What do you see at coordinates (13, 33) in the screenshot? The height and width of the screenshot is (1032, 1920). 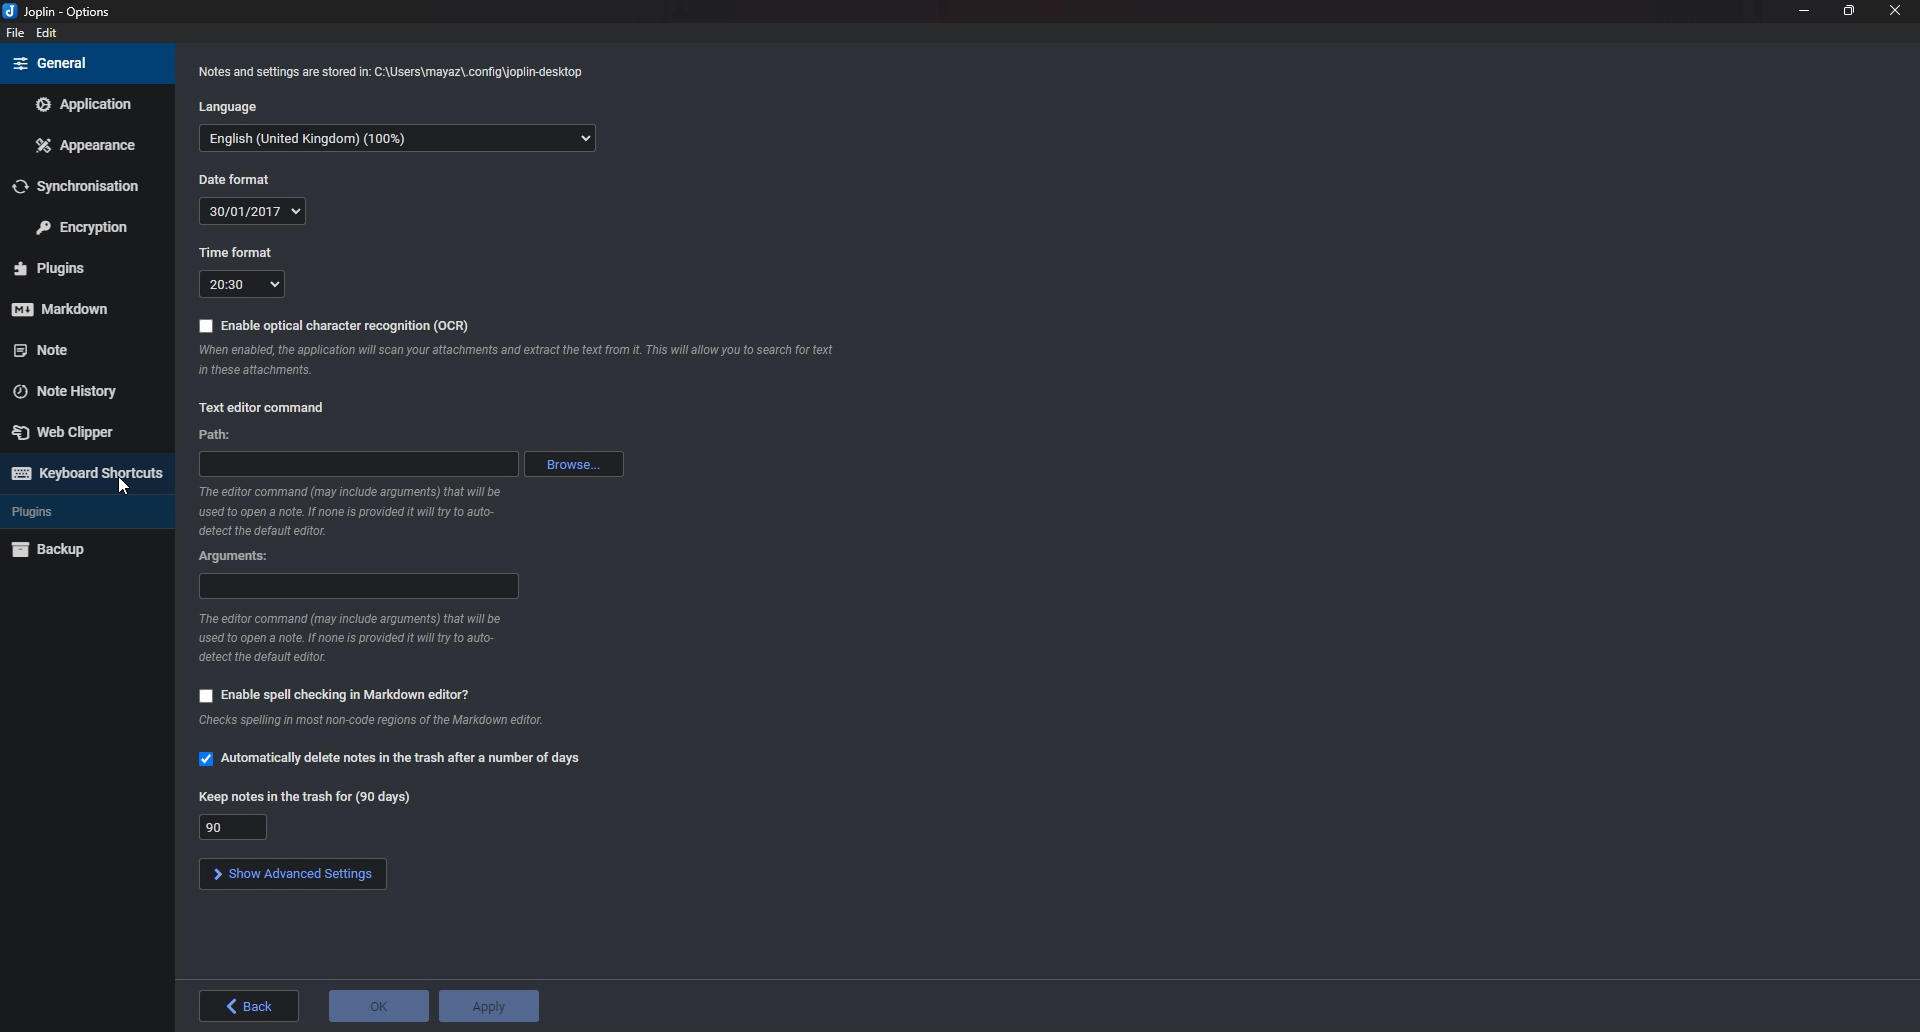 I see `file` at bounding box center [13, 33].